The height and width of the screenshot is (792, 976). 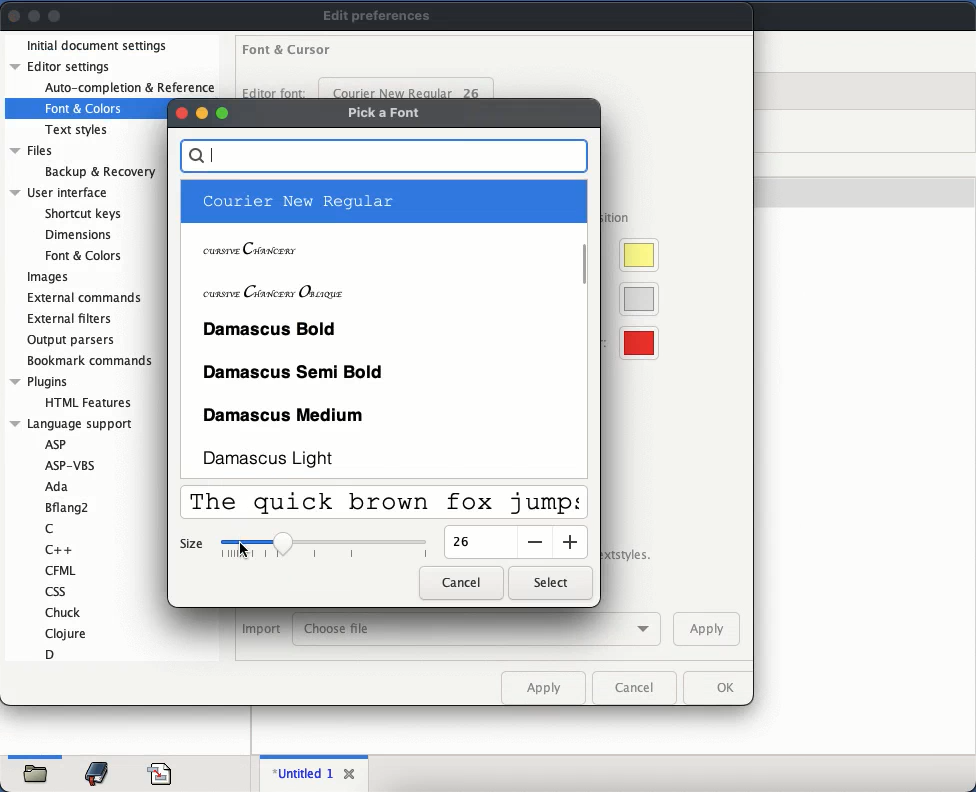 What do you see at coordinates (82, 255) in the screenshot?
I see `Font & Colors` at bounding box center [82, 255].